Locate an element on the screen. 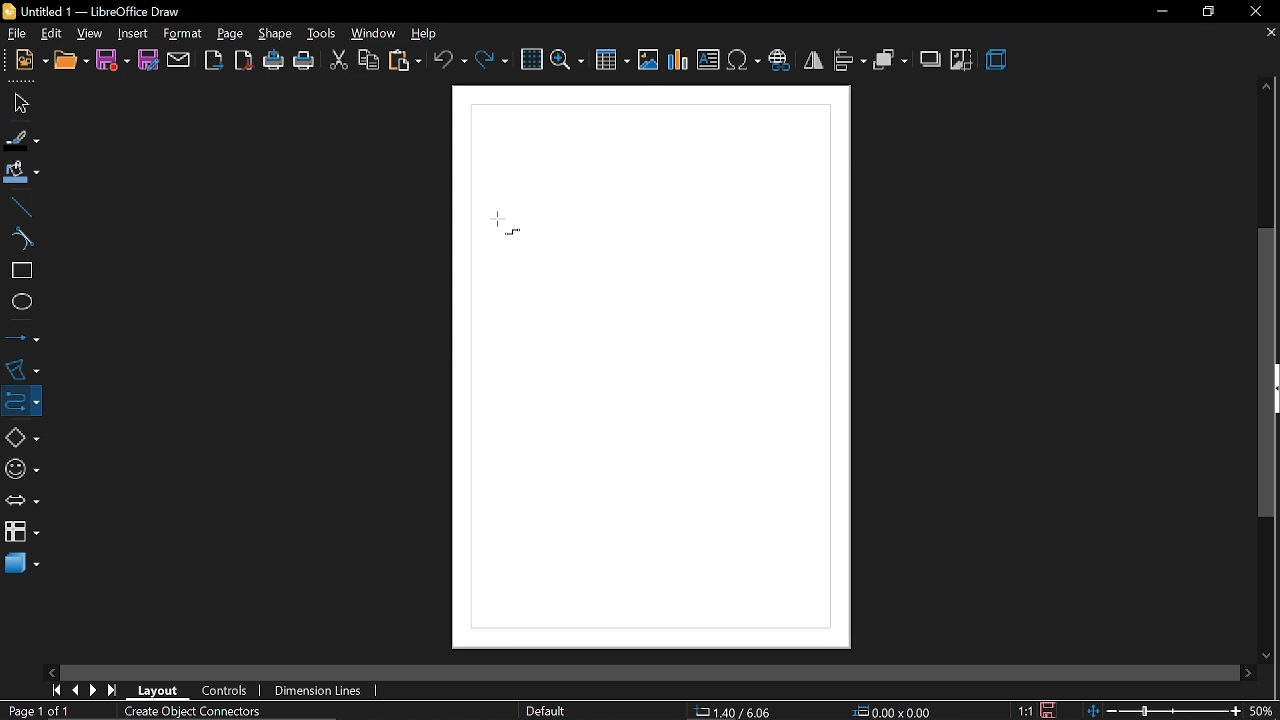 The image size is (1280, 720). save is located at coordinates (113, 61).